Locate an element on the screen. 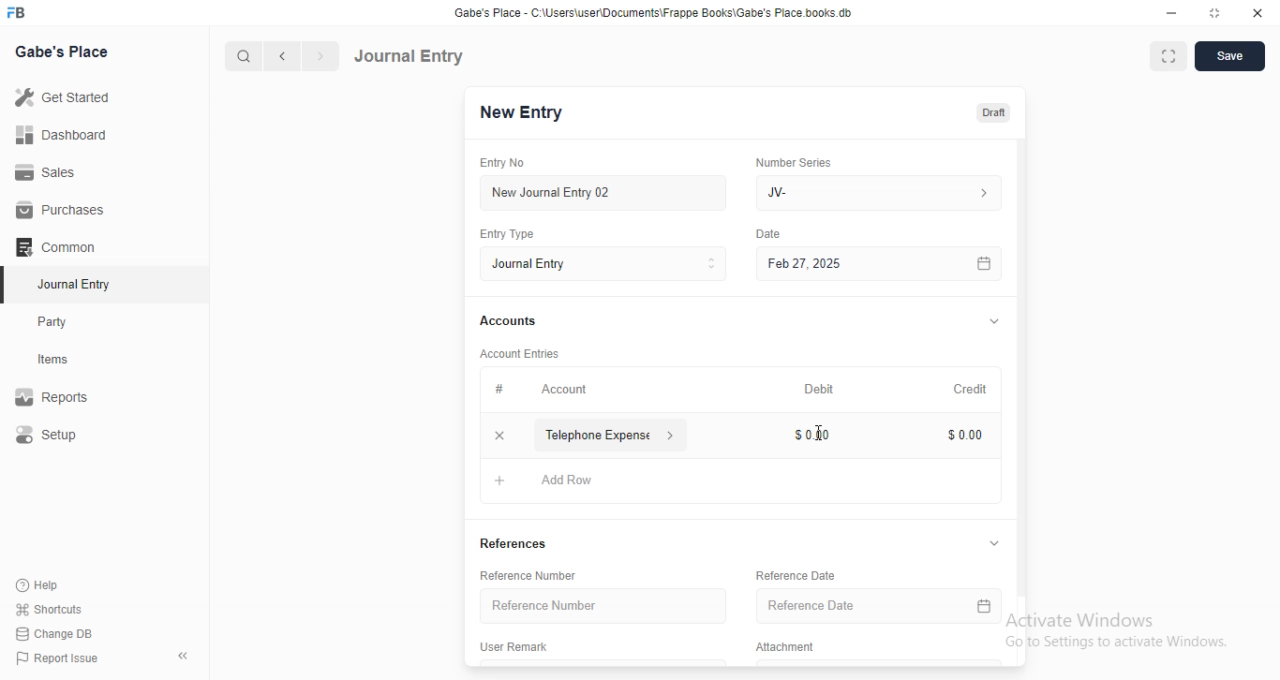 This screenshot has width=1280, height=680. Sales is located at coordinates (49, 174).